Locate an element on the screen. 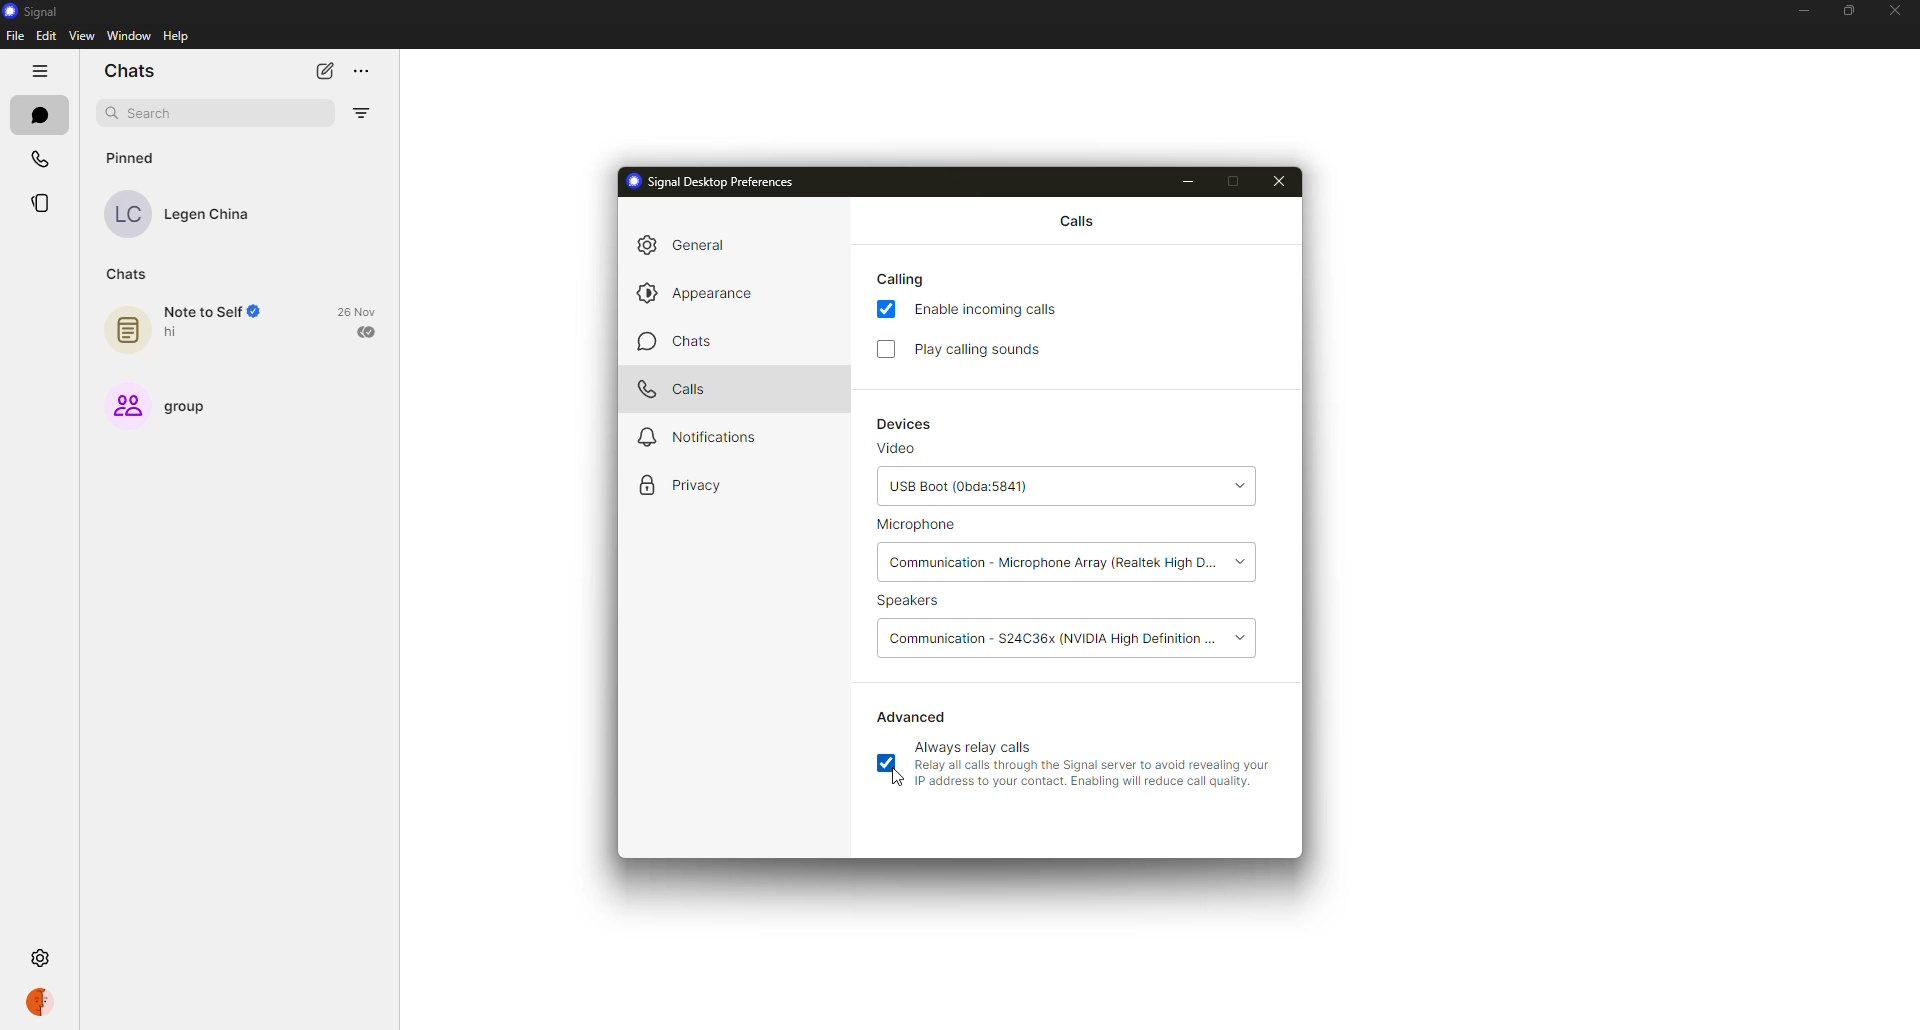 The height and width of the screenshot is (1030, 1920). profile is located at coordinates (39, 1004).